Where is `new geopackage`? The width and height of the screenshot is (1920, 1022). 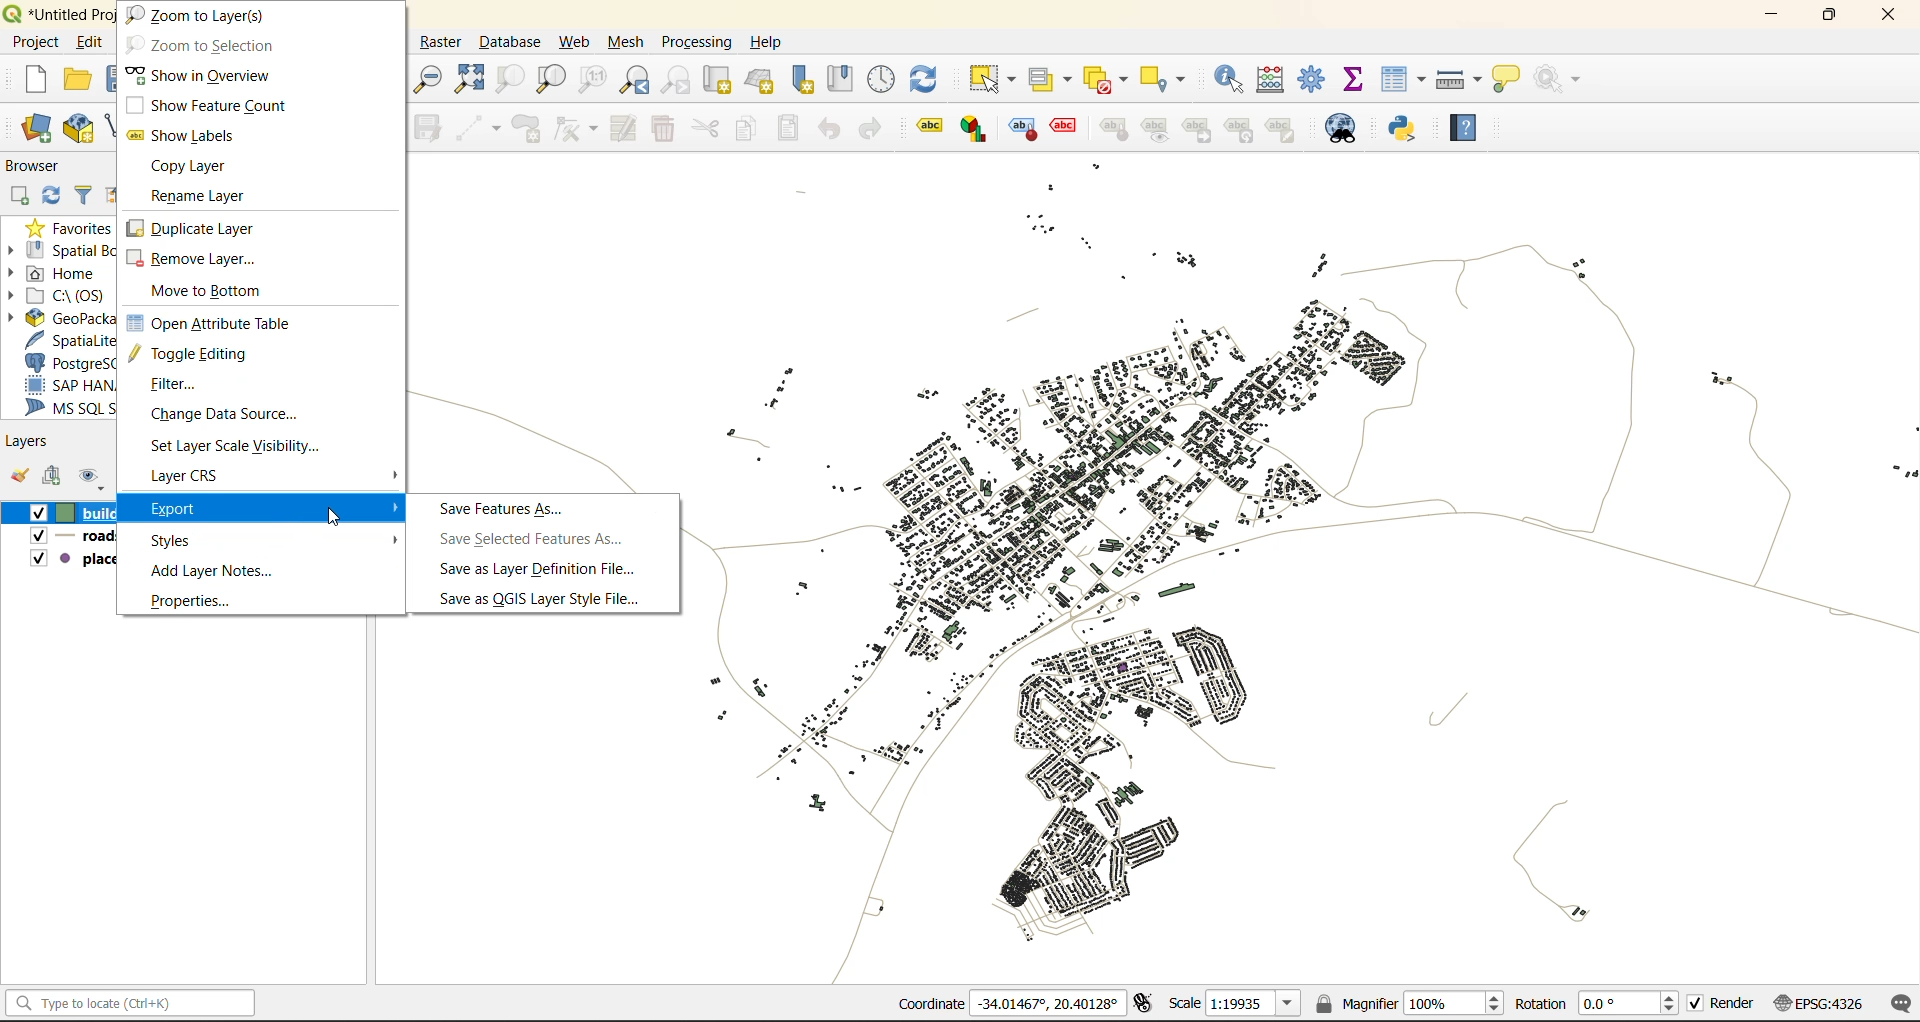
new geopackage is located at coordinates (77, 130).